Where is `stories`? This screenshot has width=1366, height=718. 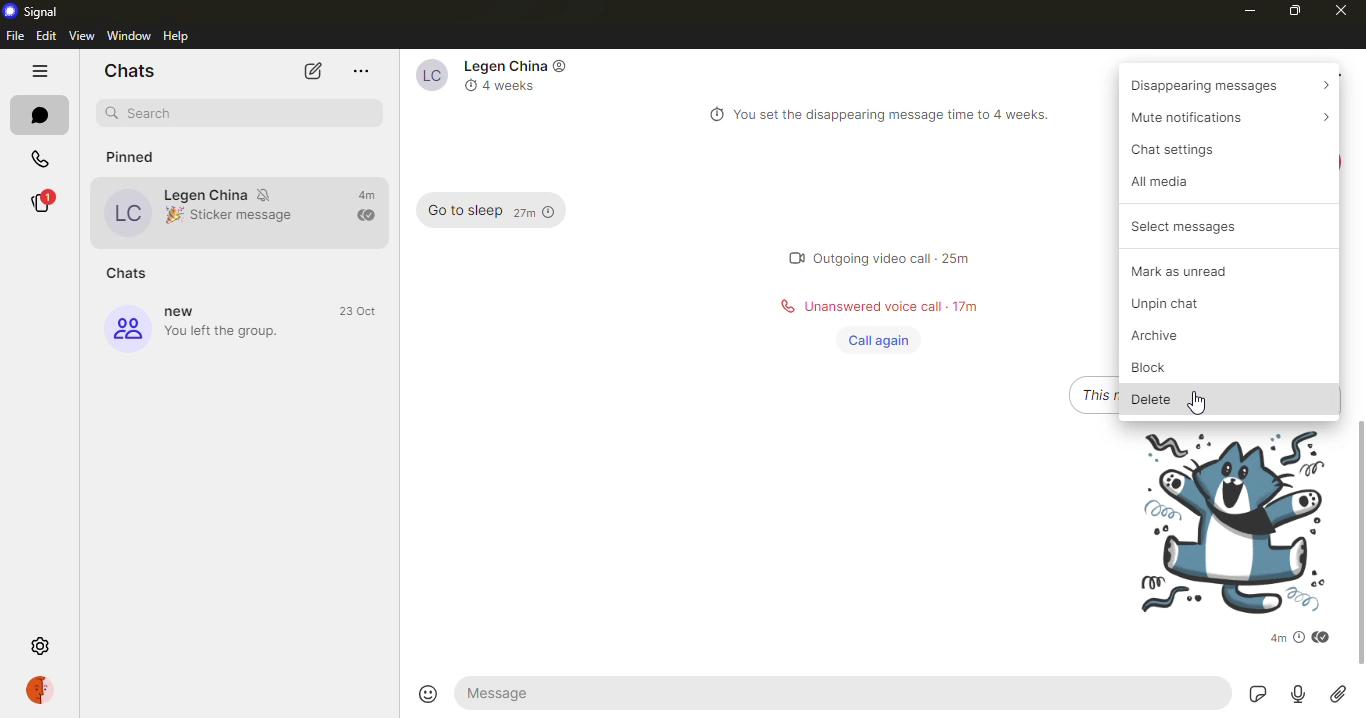
stories is located at coordinates (40, 202).